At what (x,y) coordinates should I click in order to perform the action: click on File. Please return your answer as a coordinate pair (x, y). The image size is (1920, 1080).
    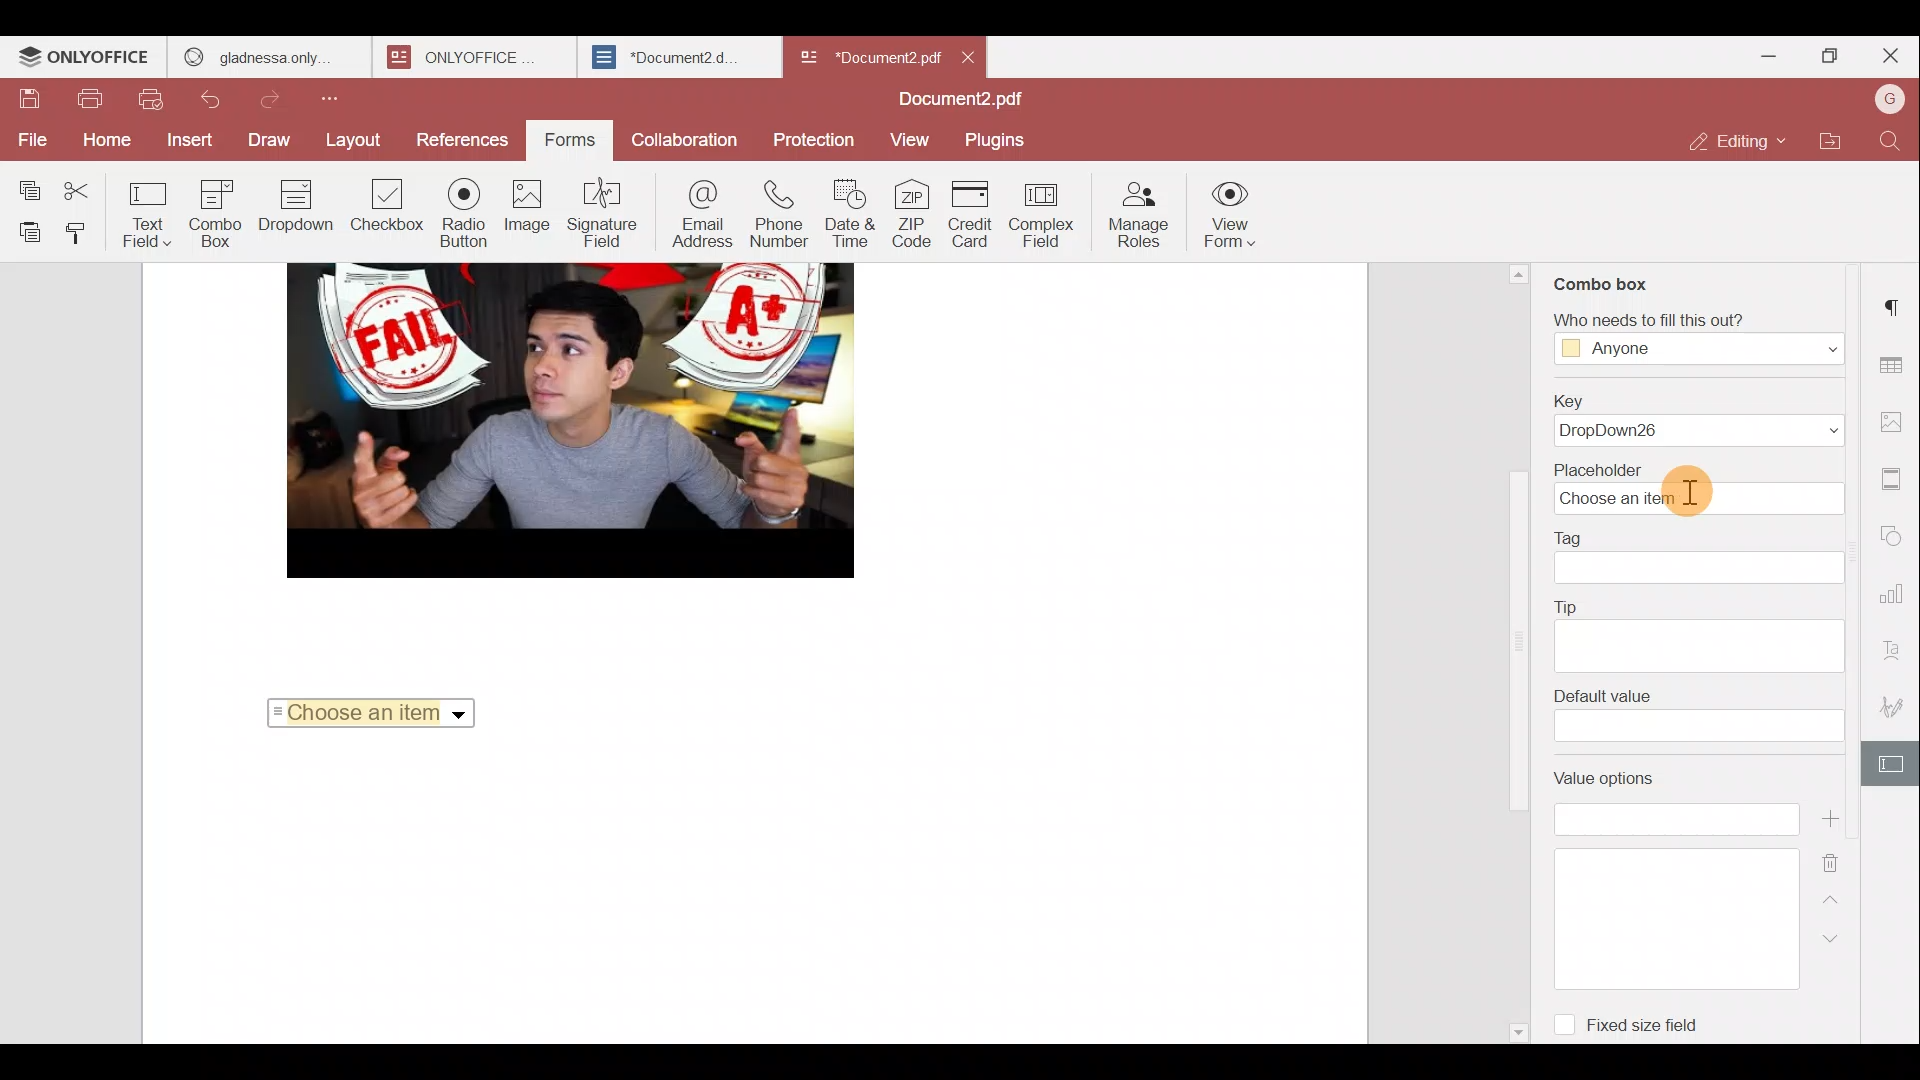
    Looking at the image, I should click on (28, 139).